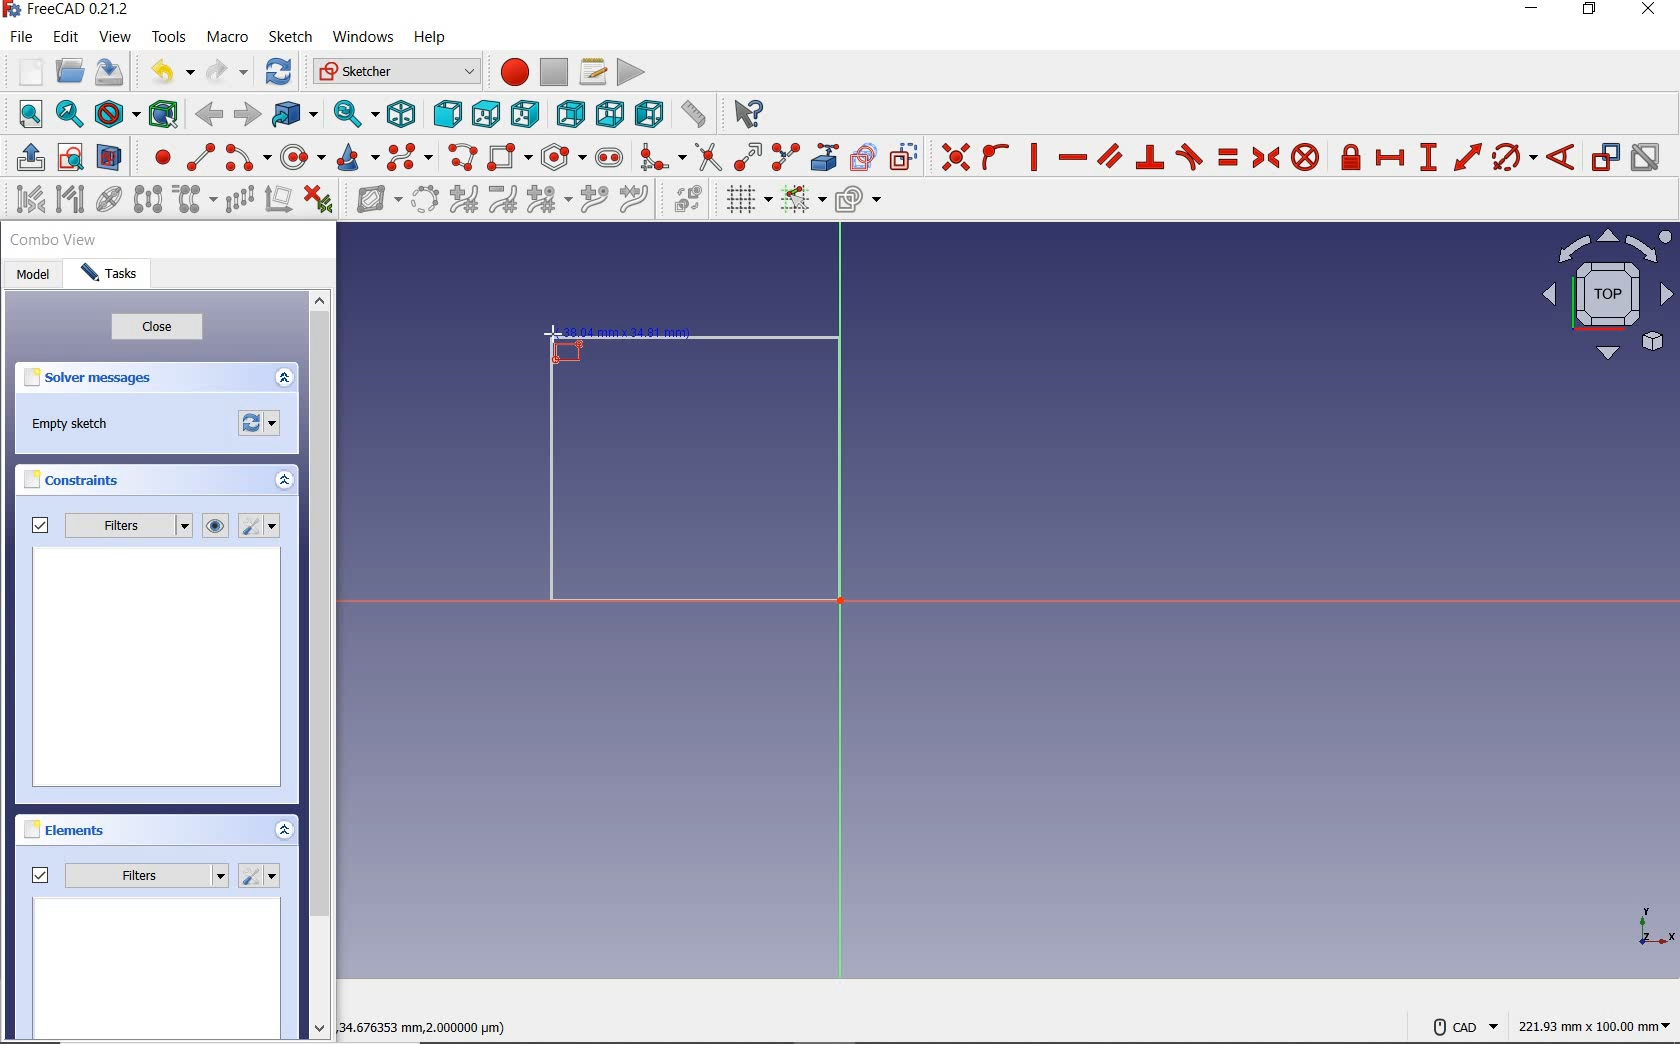  What do you see at coordinates (748, 157) in the screenshot?
I see `extend edge` at bounding box center [748, 157].